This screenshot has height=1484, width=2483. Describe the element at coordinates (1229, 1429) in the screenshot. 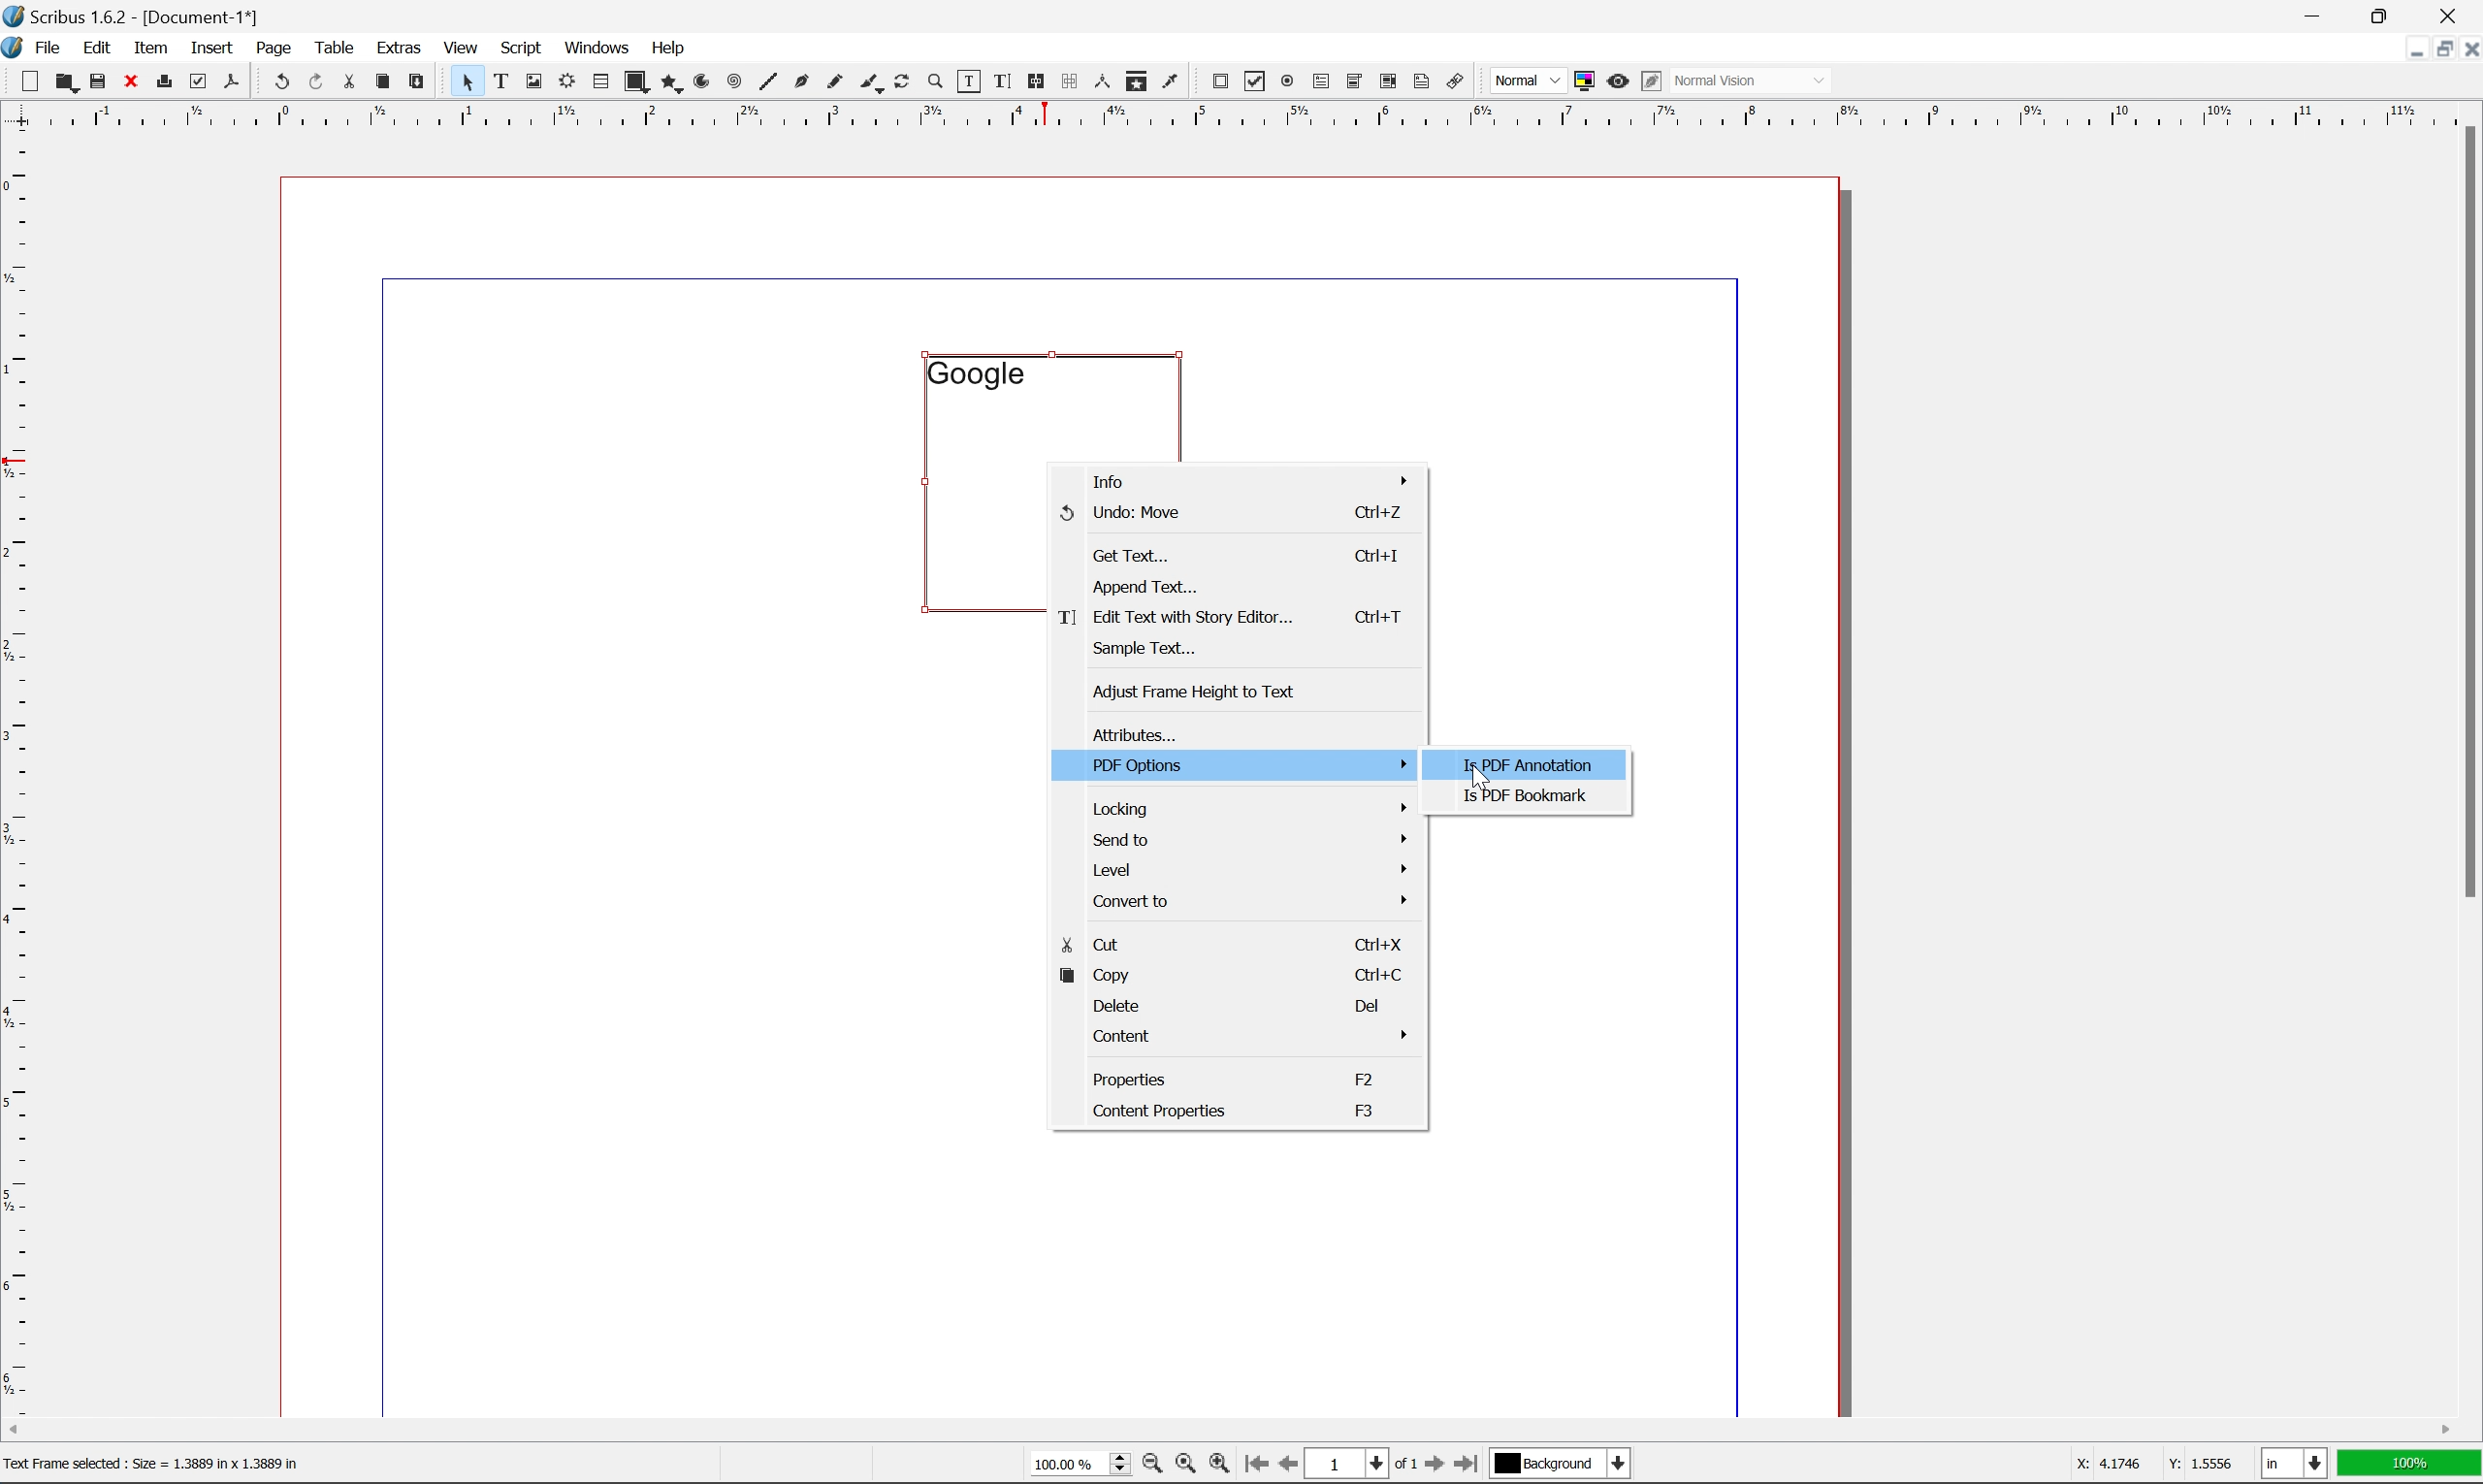

I see `scroll bar` at that location.